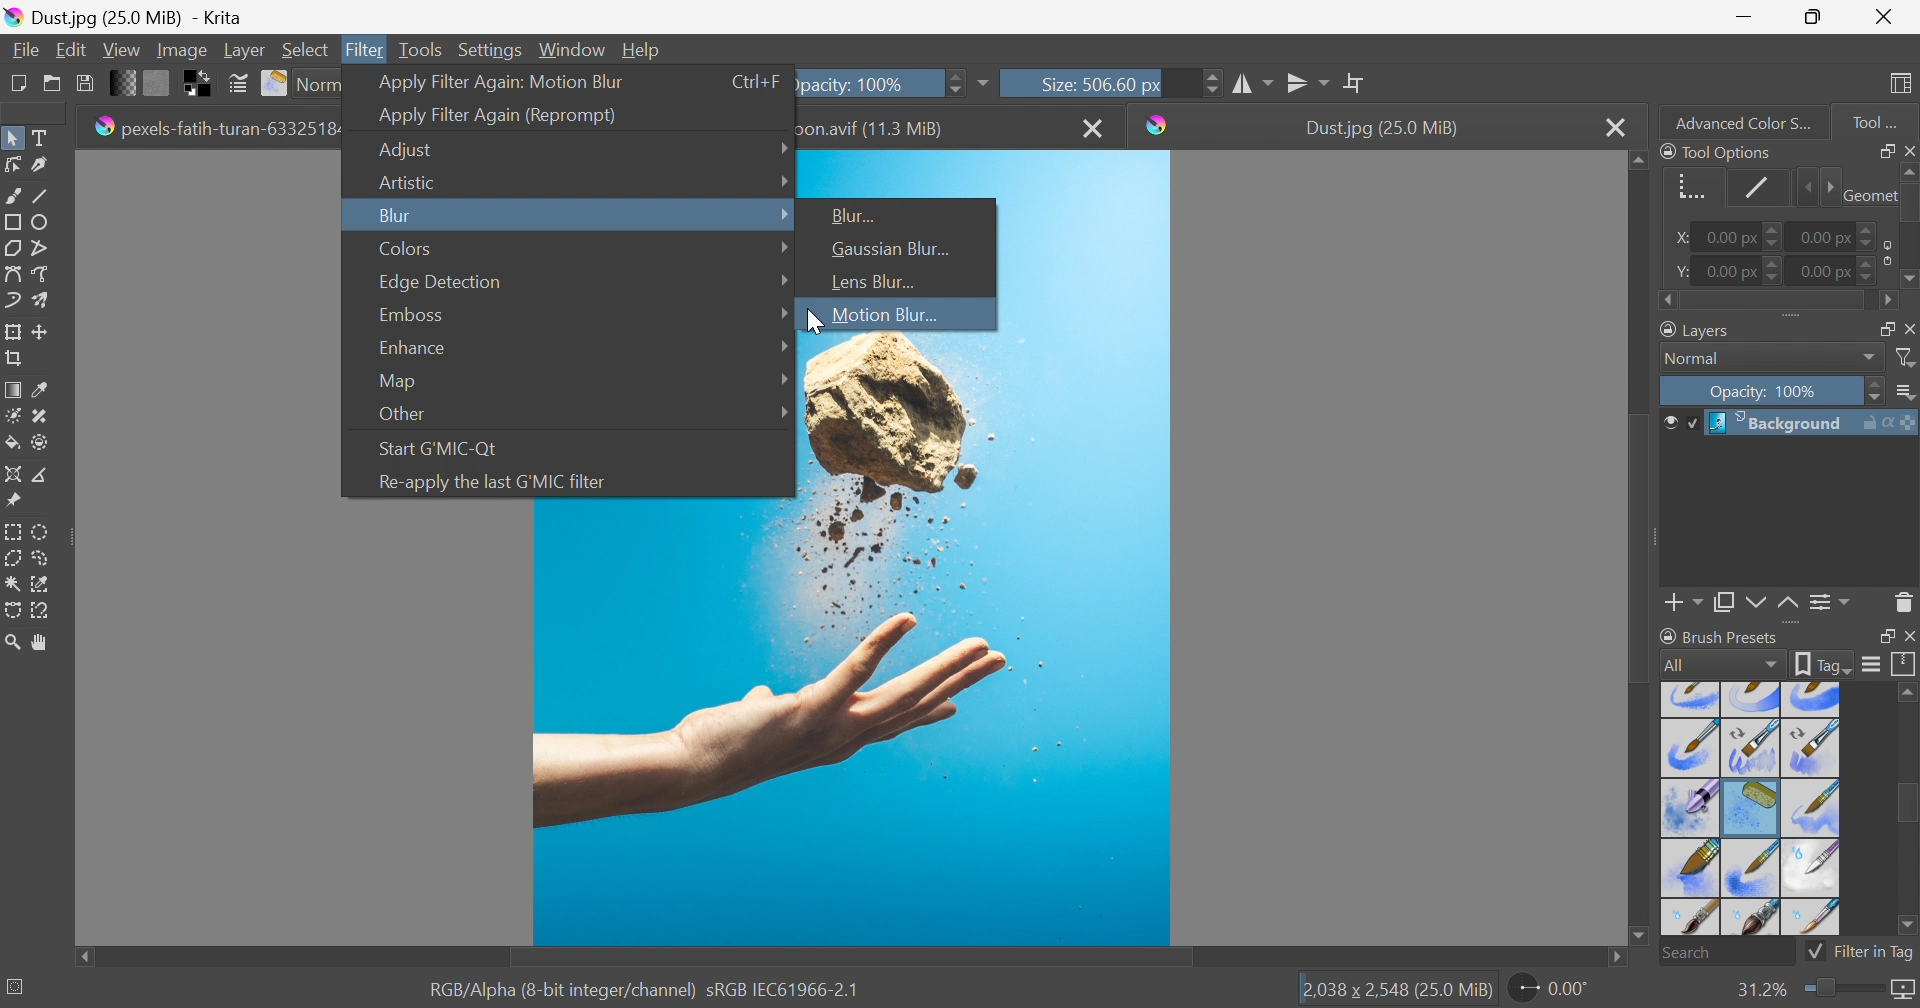 Image resolution: width=1920 pixels, height=1008 pixels. I want to click on Ellipse tool, so click(46, 221).